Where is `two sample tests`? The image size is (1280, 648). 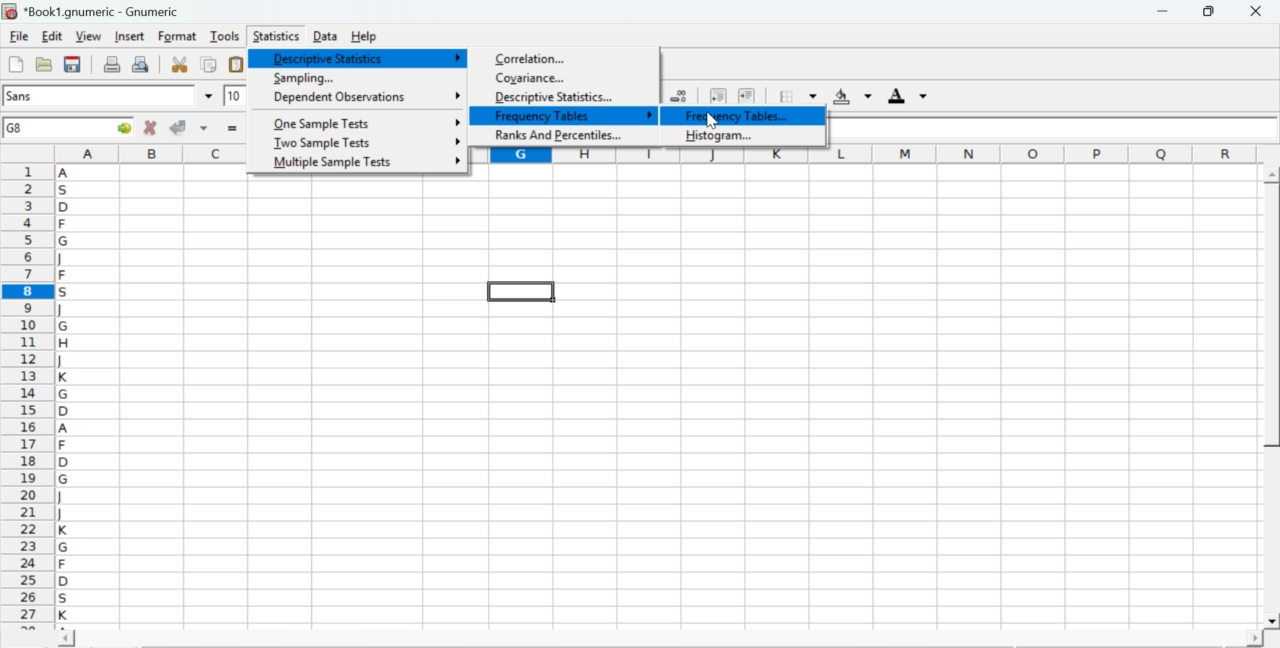 two sample tests is located at coordinates (322, 143).